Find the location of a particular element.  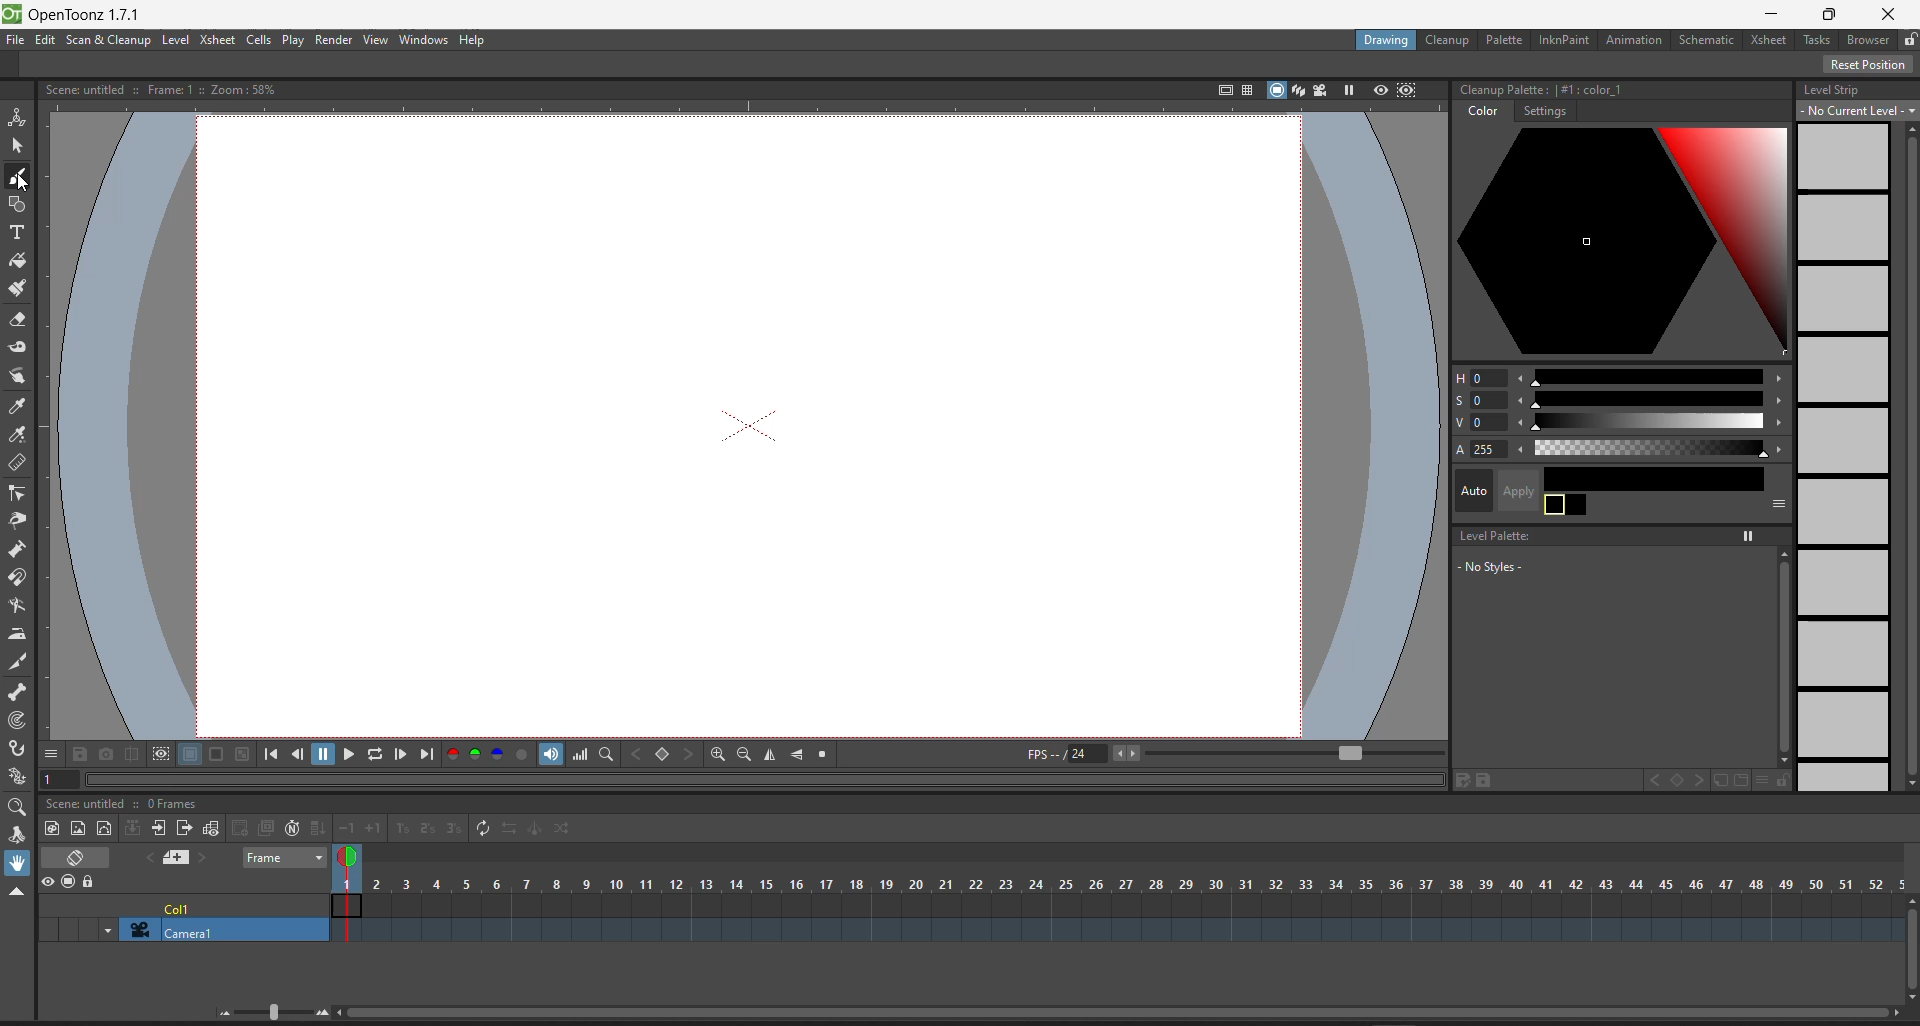

preview is located at coordinates (1376, 88).